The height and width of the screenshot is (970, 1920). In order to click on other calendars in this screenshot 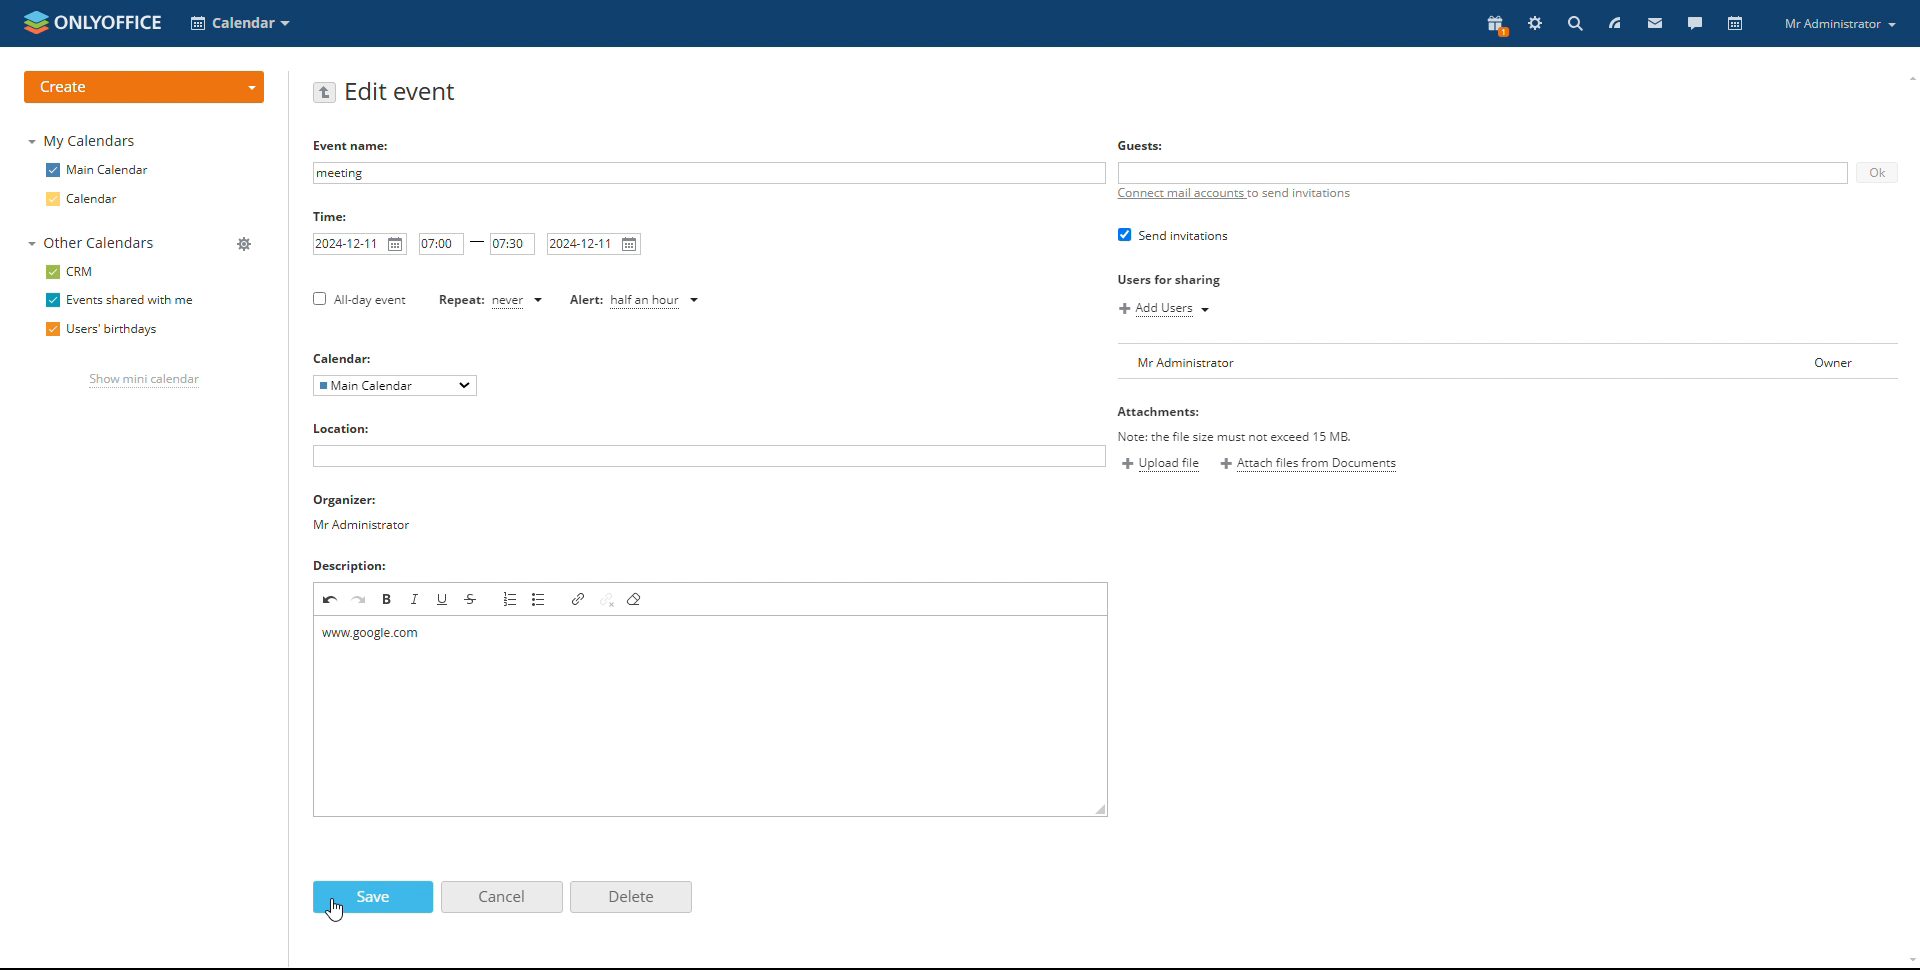, I will do `click(91, 243)`.